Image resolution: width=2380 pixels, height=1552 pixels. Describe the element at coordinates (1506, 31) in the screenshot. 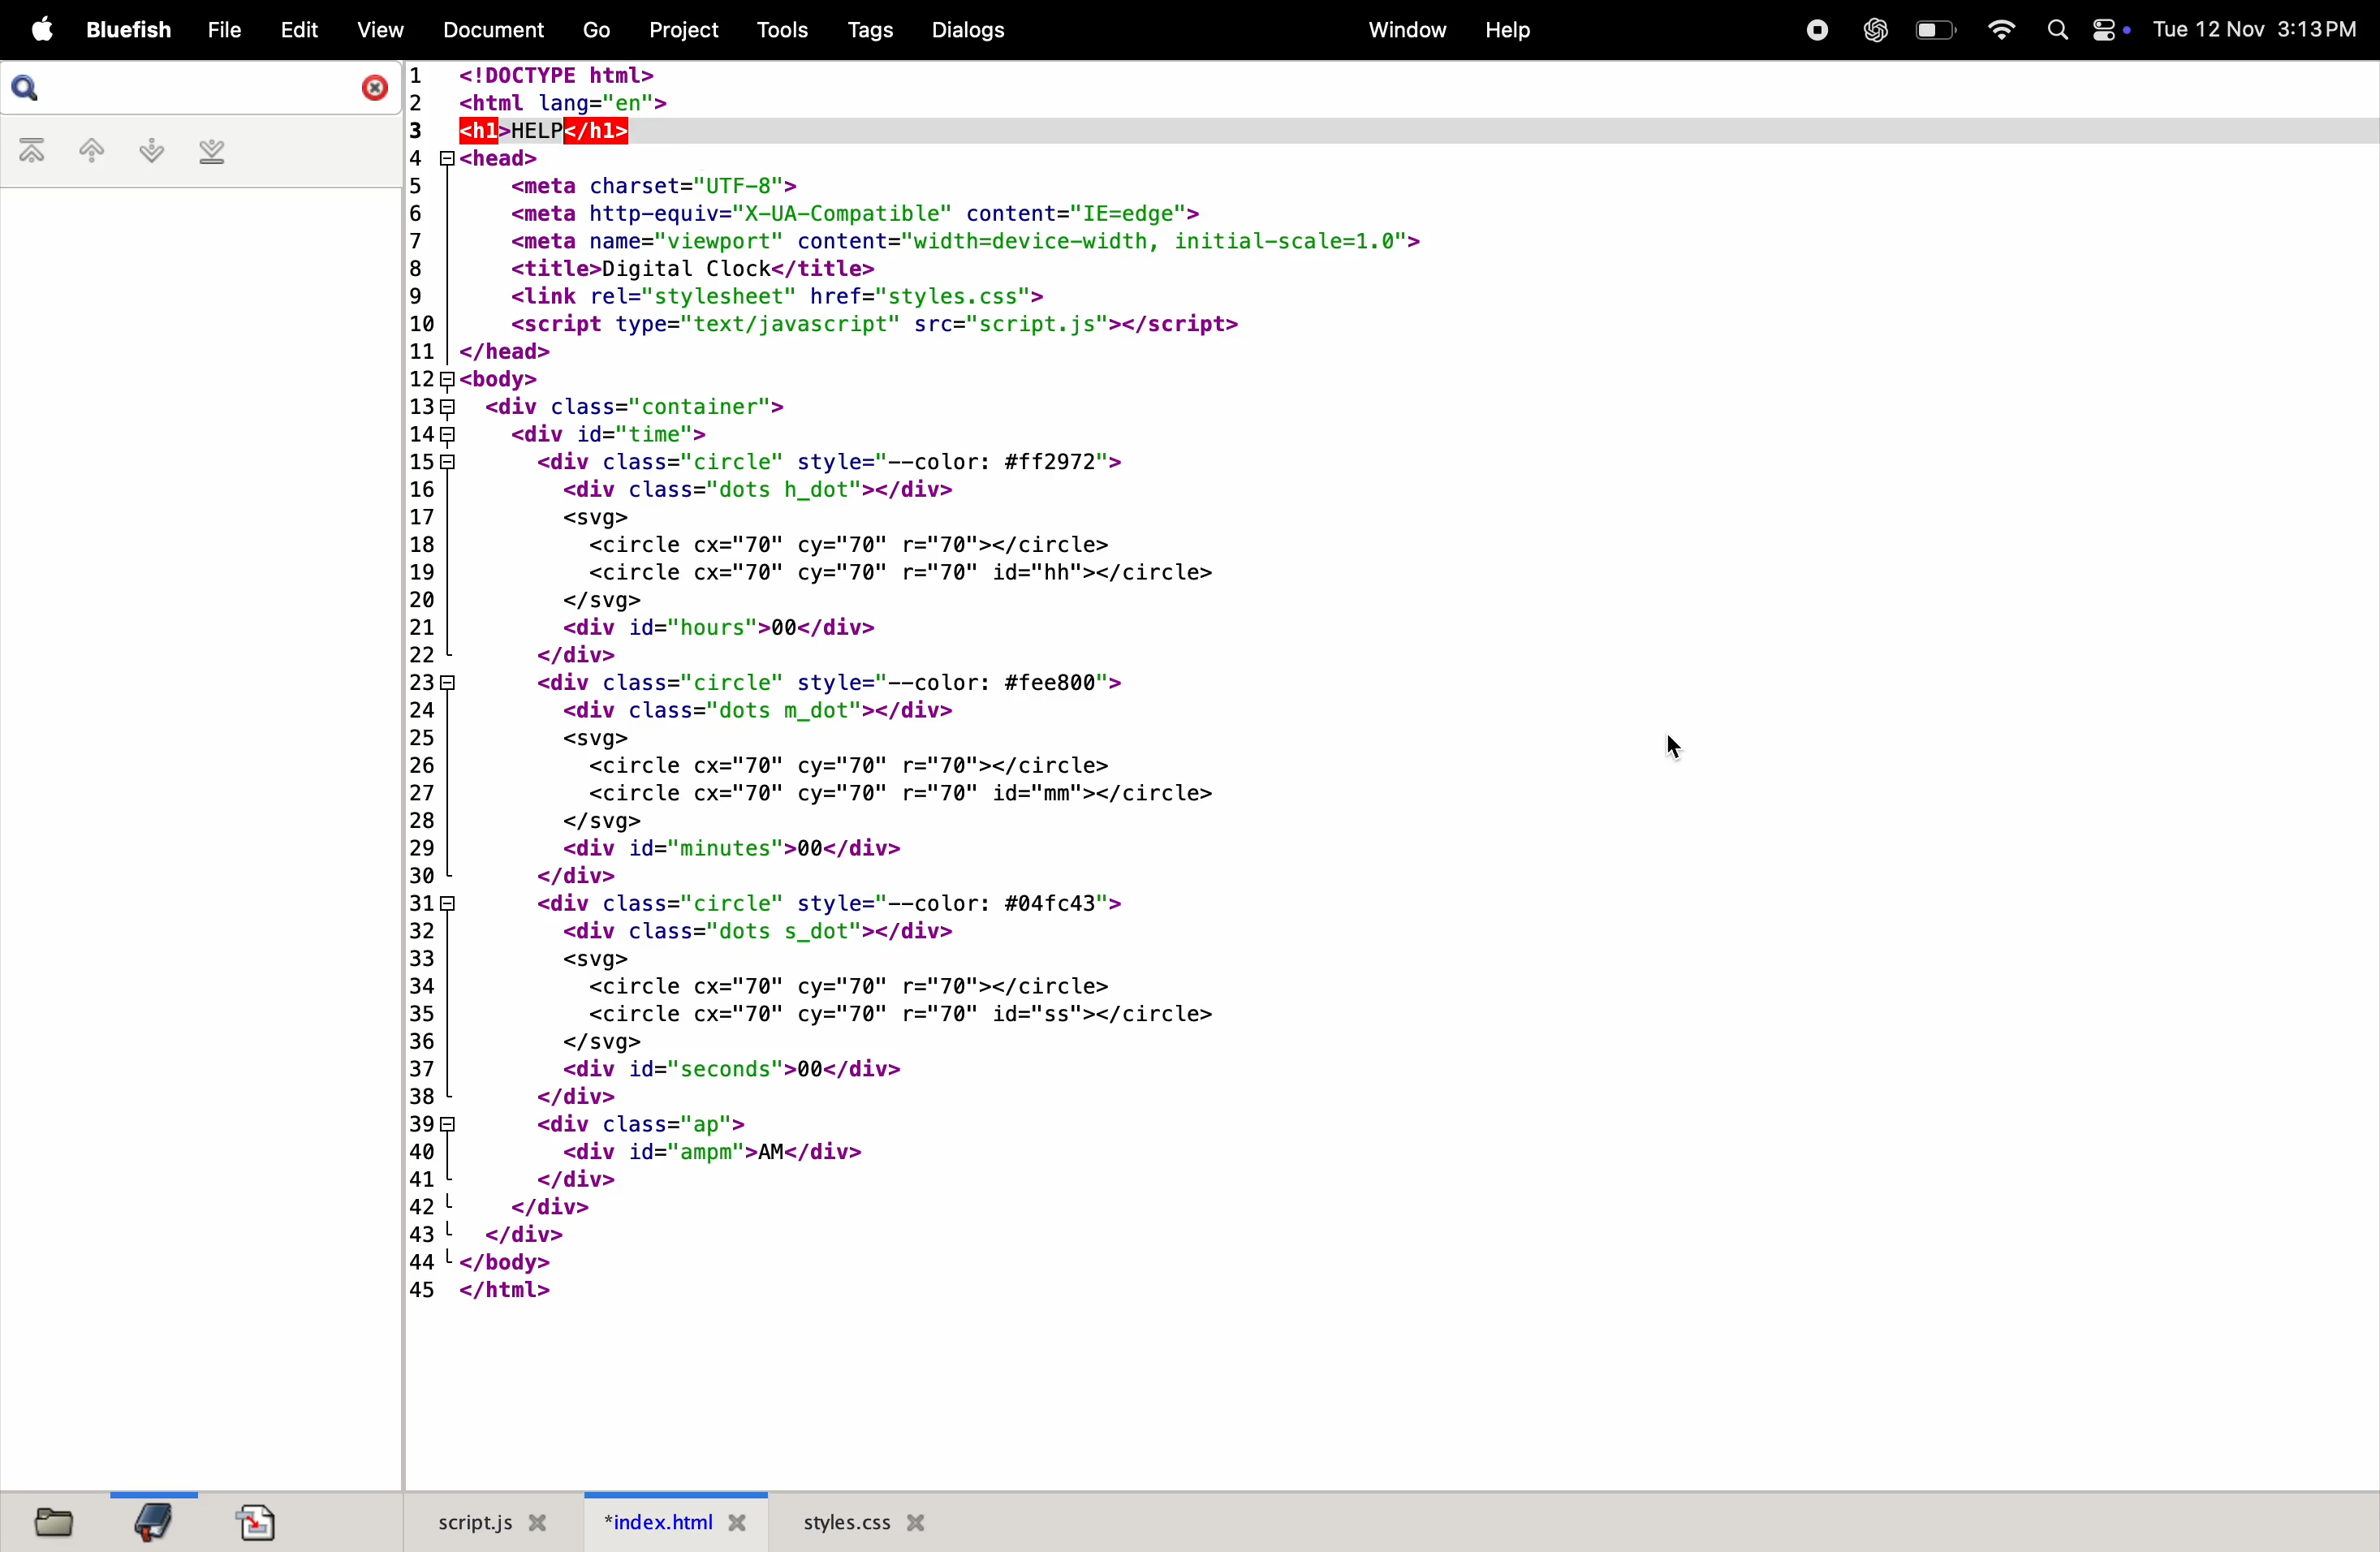

I see `help` at that location.